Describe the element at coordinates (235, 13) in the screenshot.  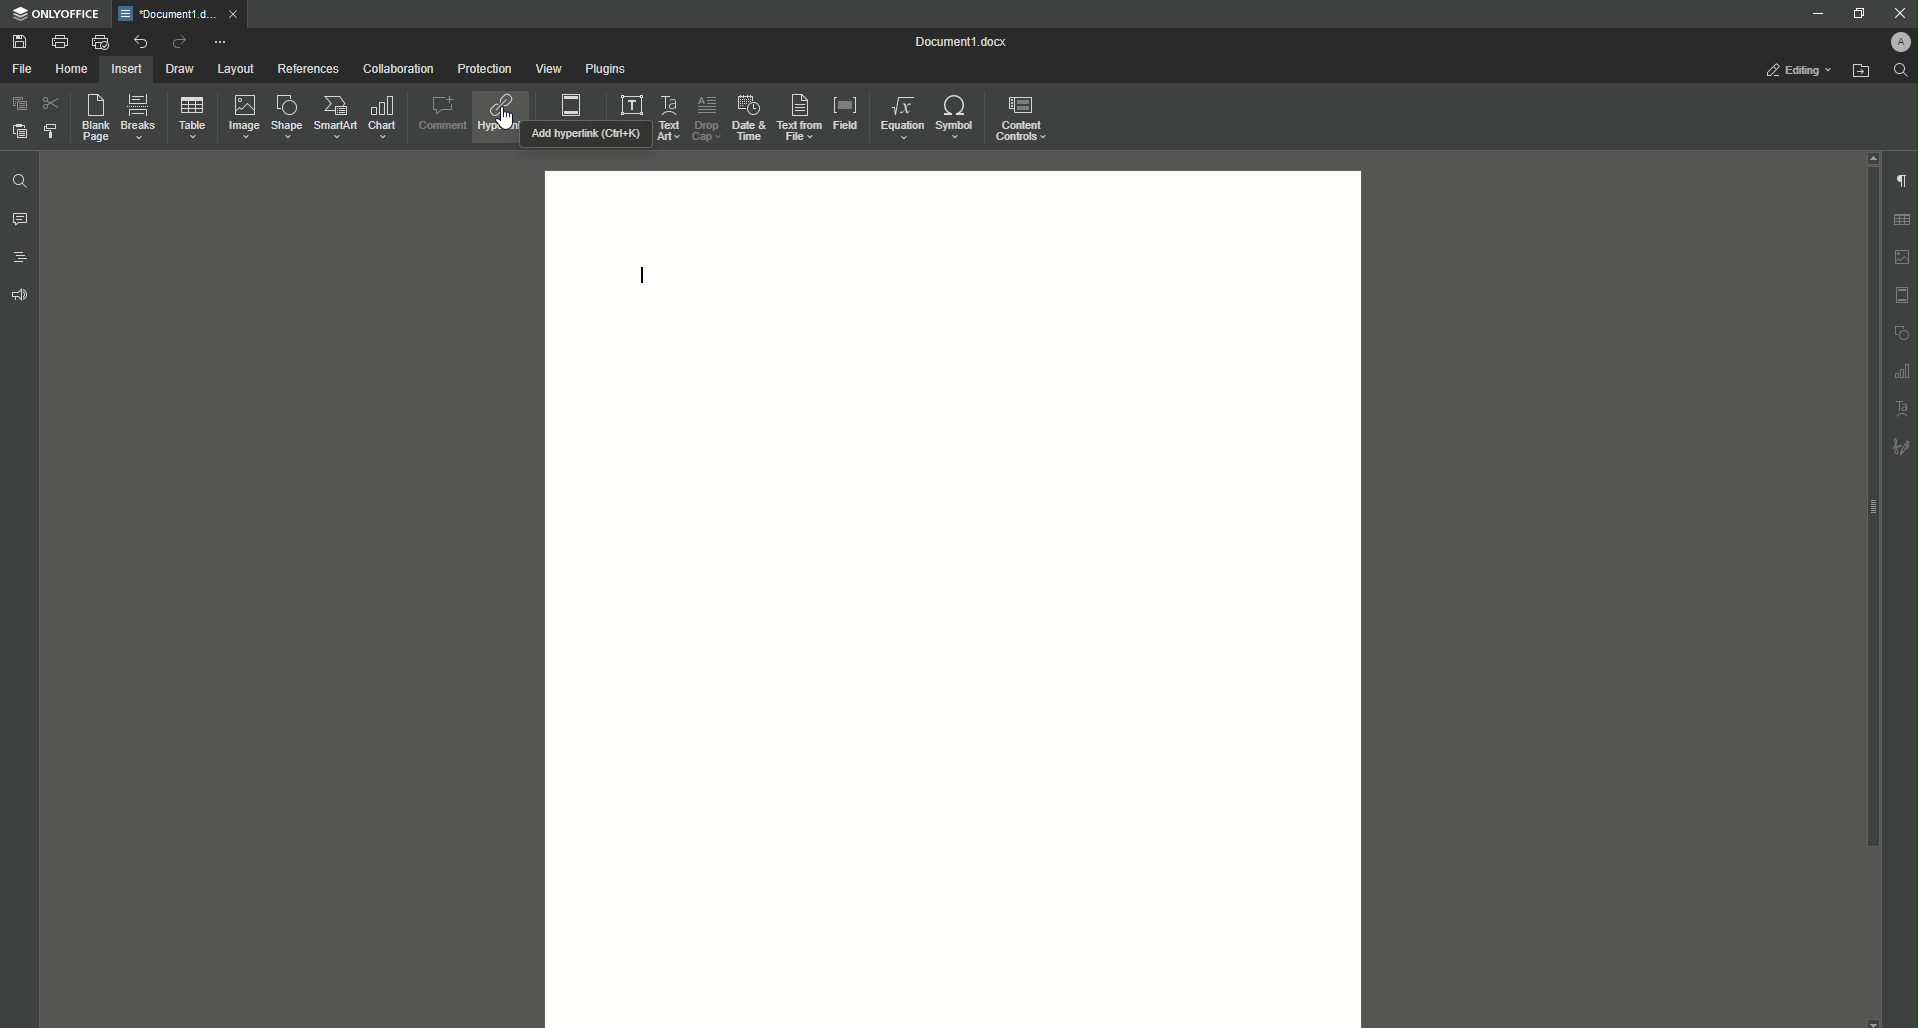
I see `close` at that location.